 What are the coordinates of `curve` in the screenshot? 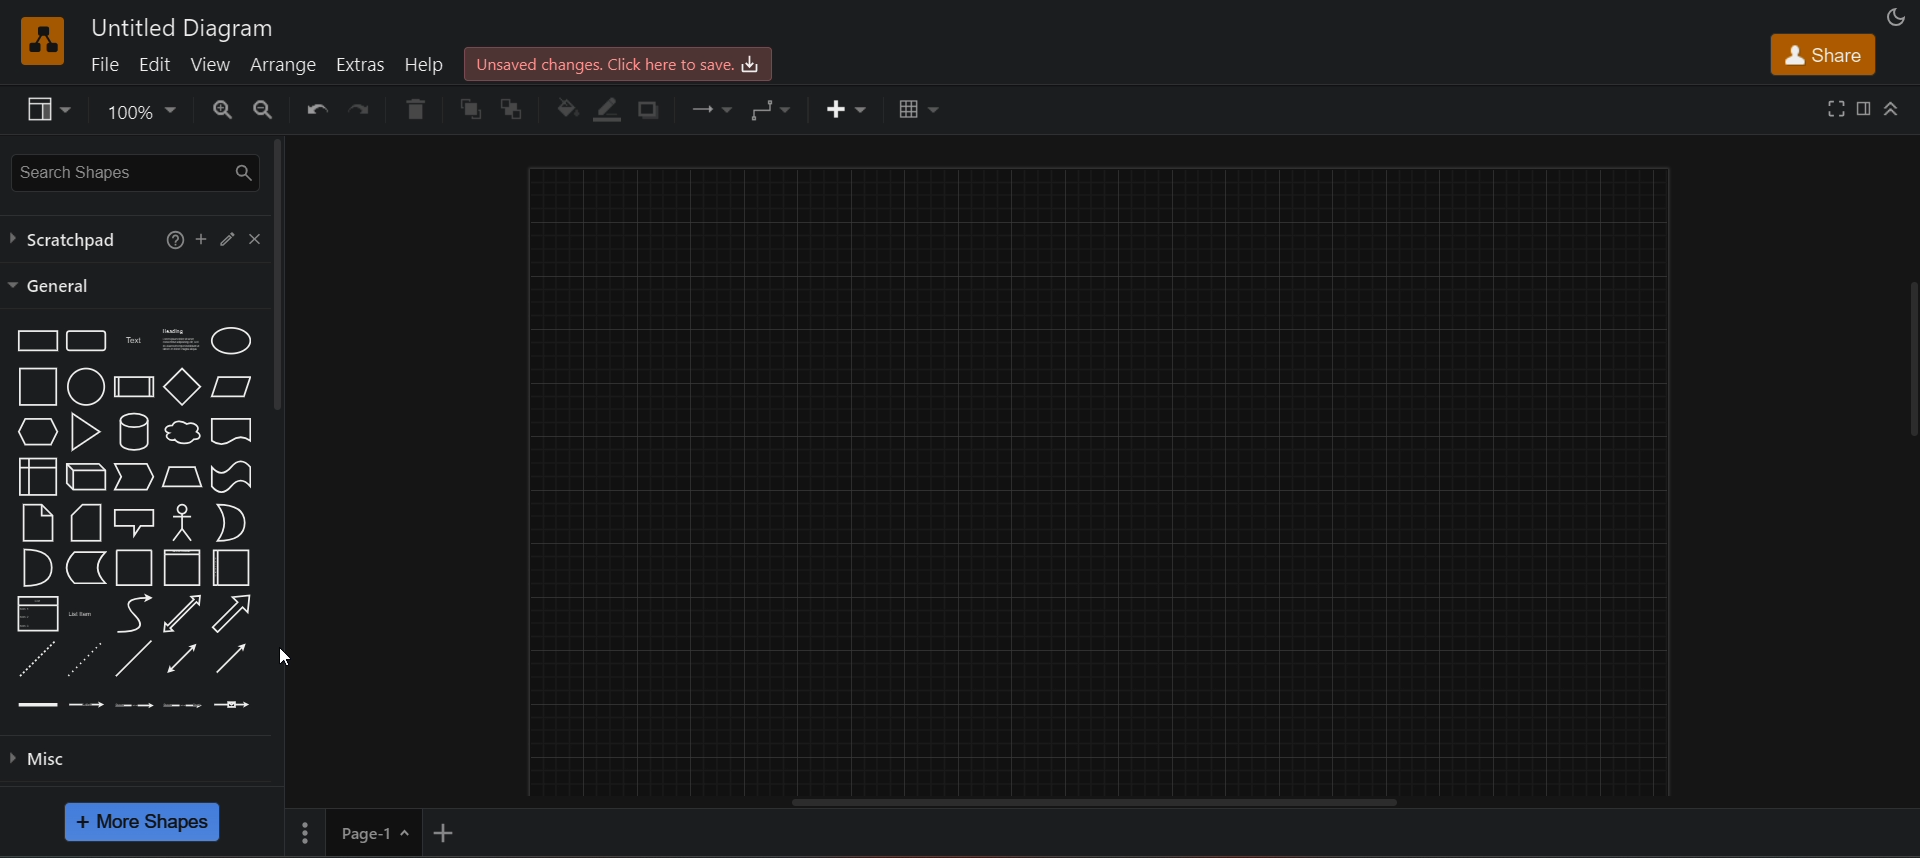 It's located at (134, 613).